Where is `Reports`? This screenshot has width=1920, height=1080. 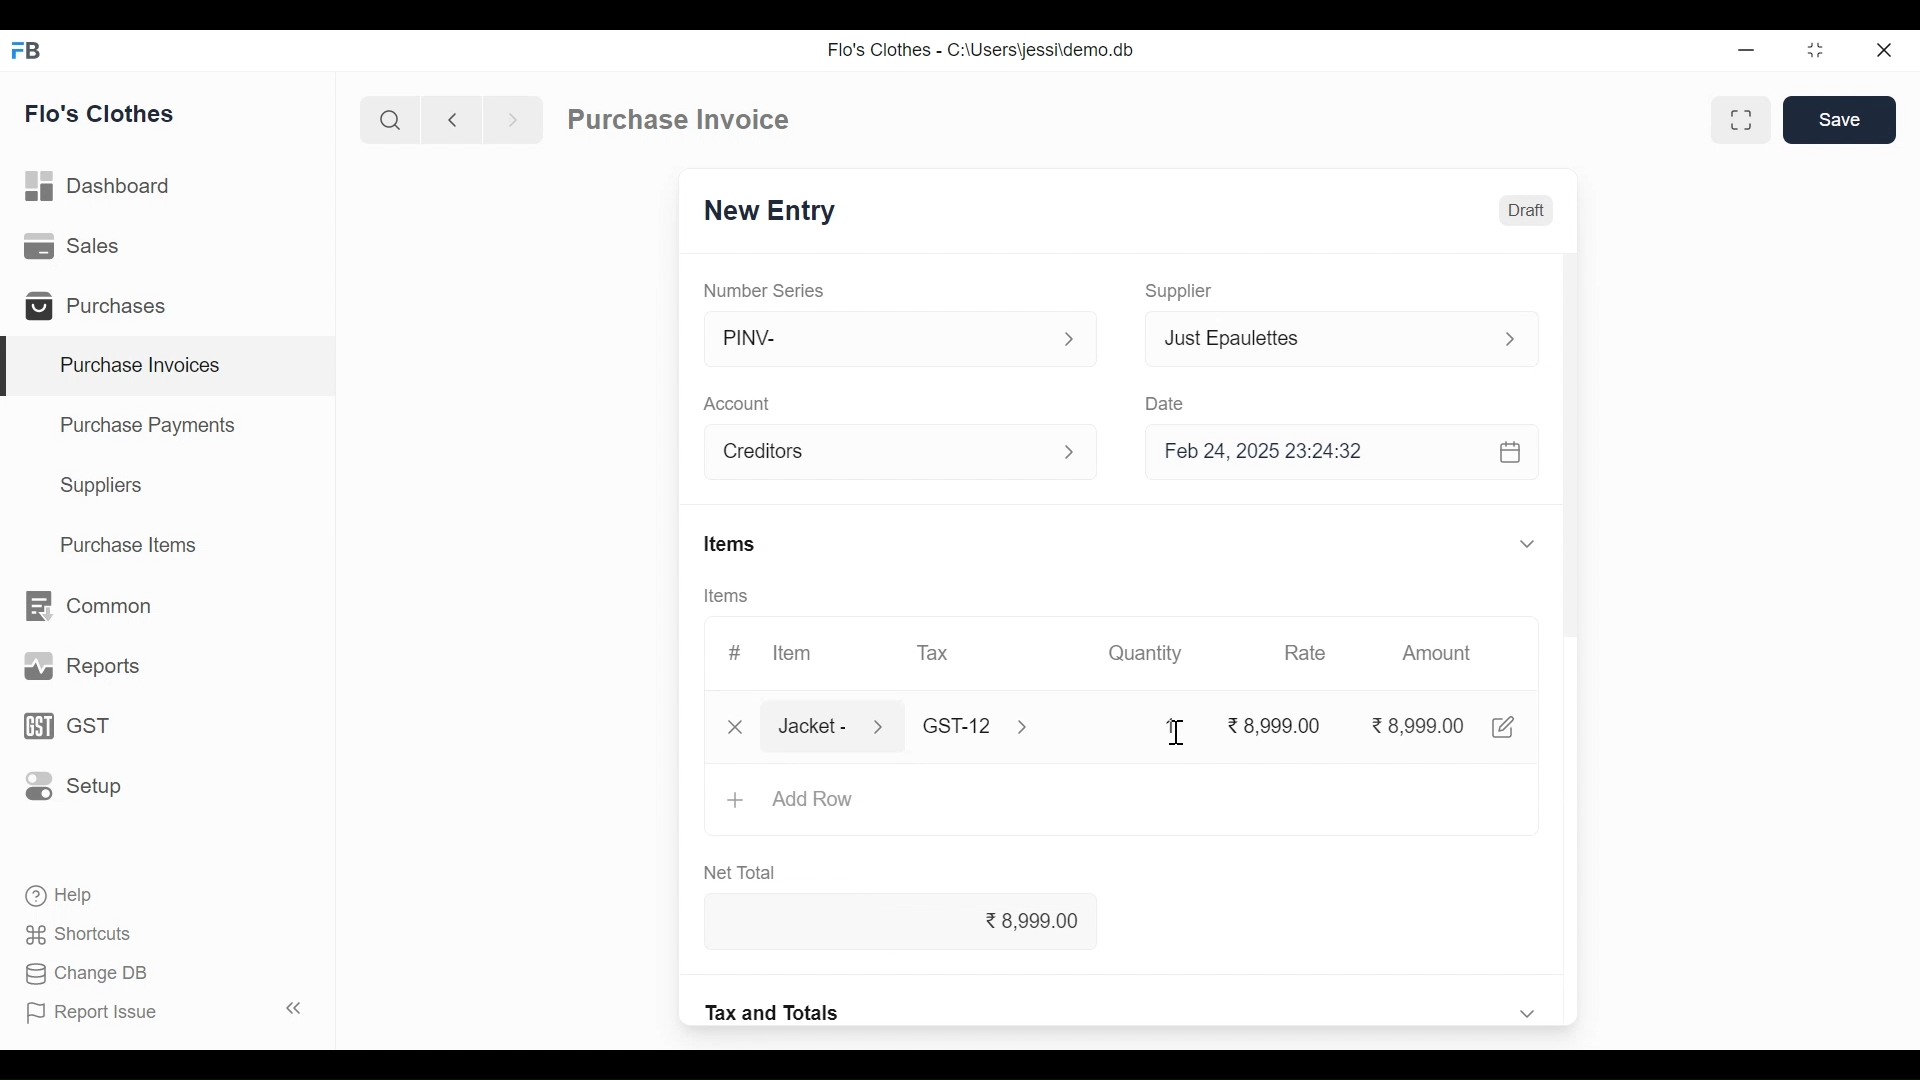 Reports is located at coordinates (78, 664).